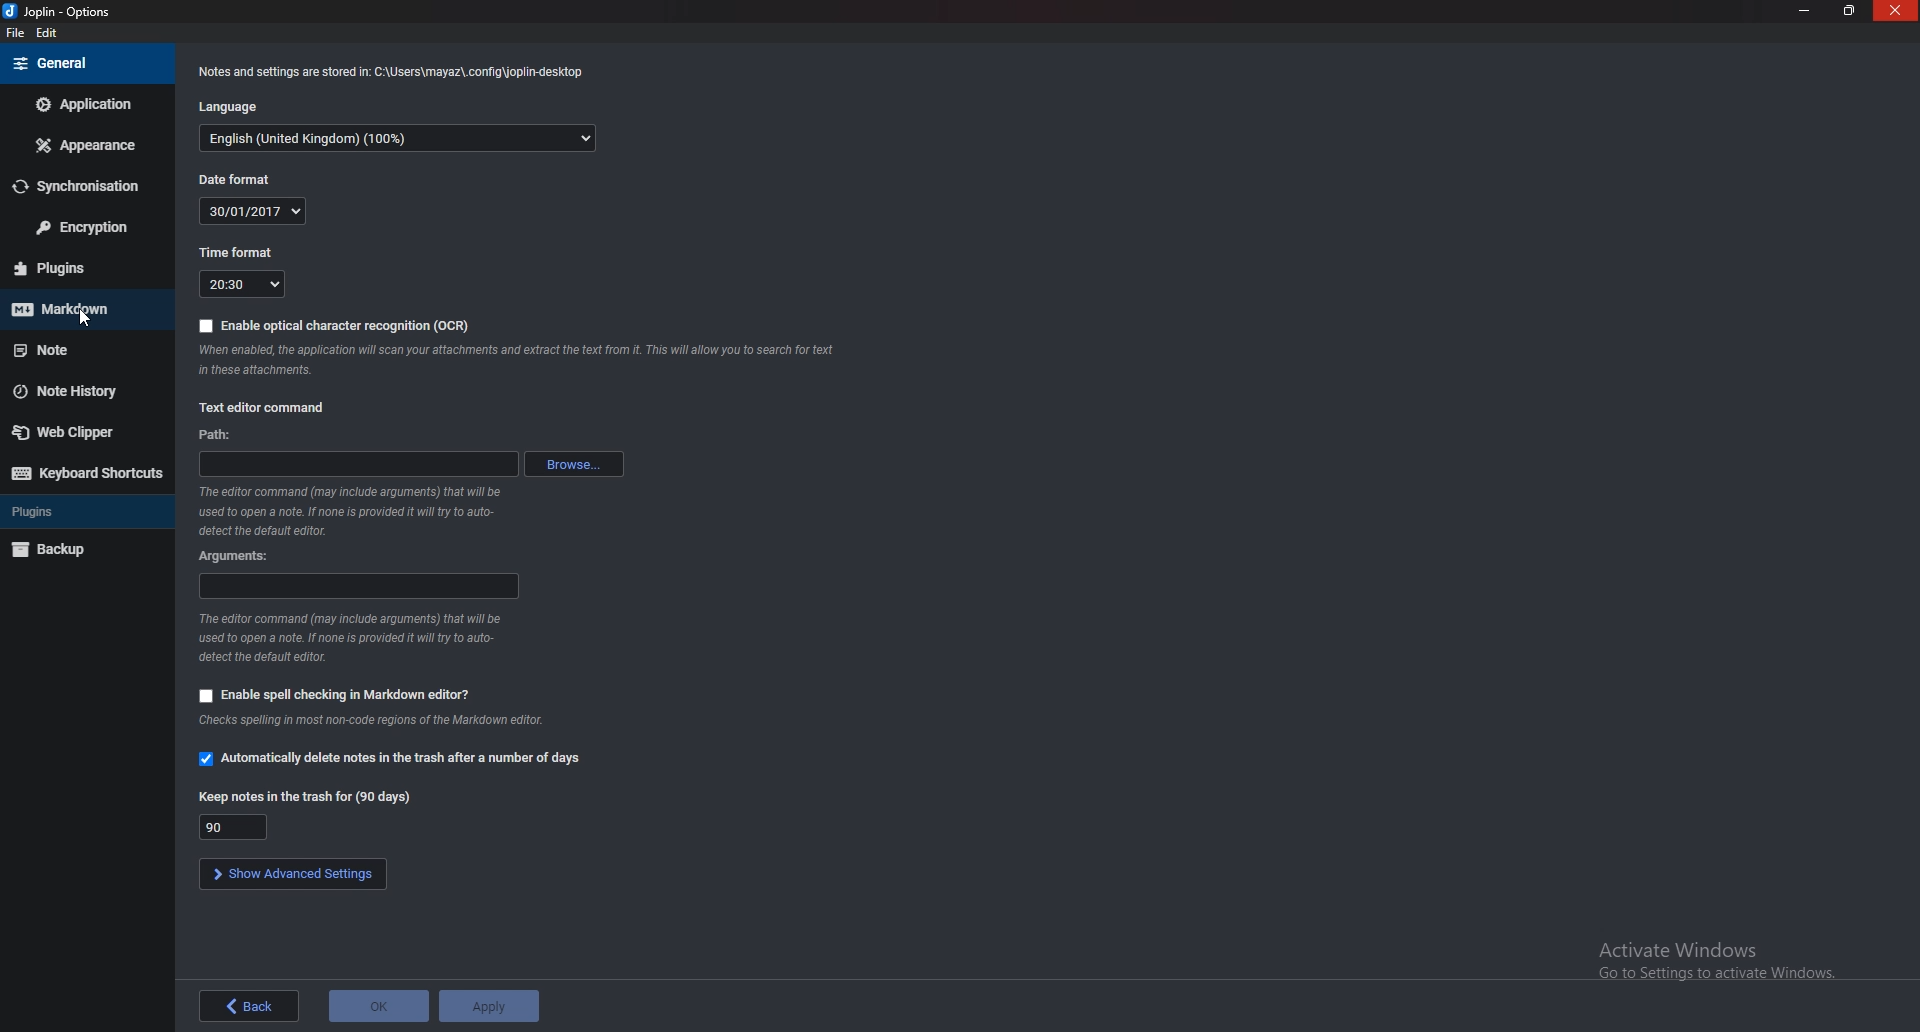 The height and width of the screenshot is (1032, 1920). What do you see at coordinates (580, 464) in the screenshot?
I see `browse` at bounding box center [580, 464].